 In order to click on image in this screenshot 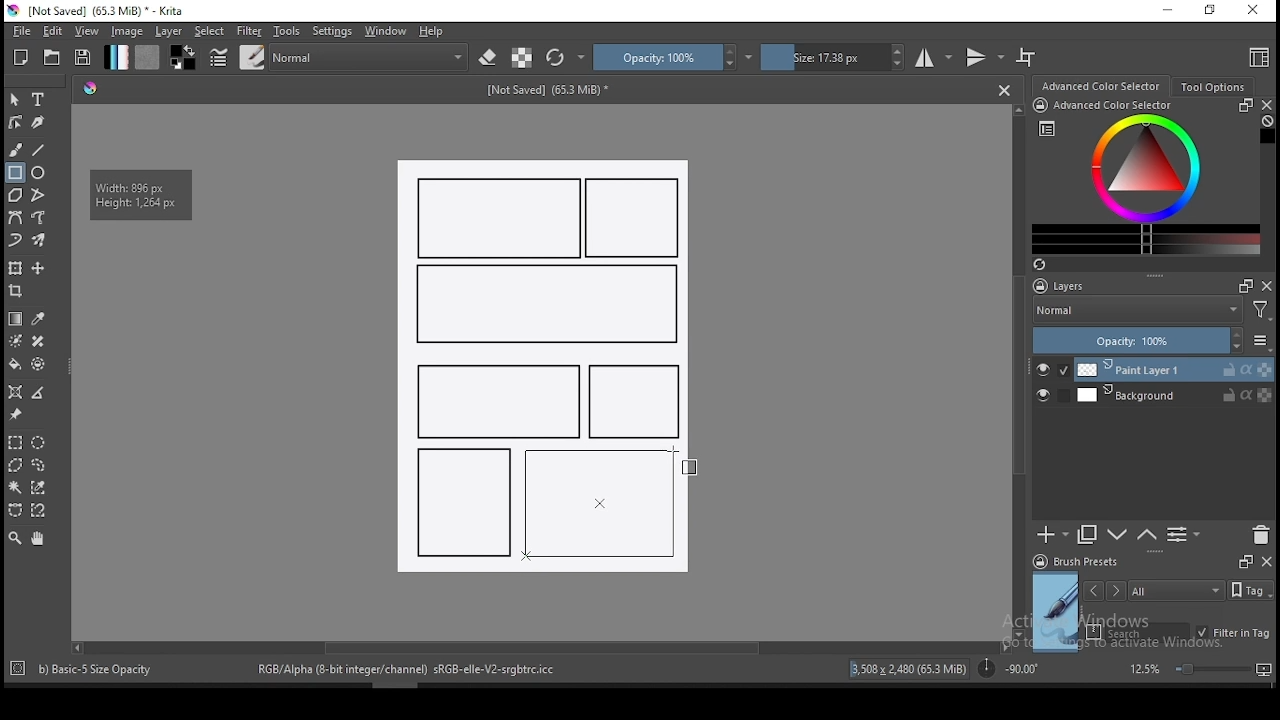, I will do `click(126, 31)`.